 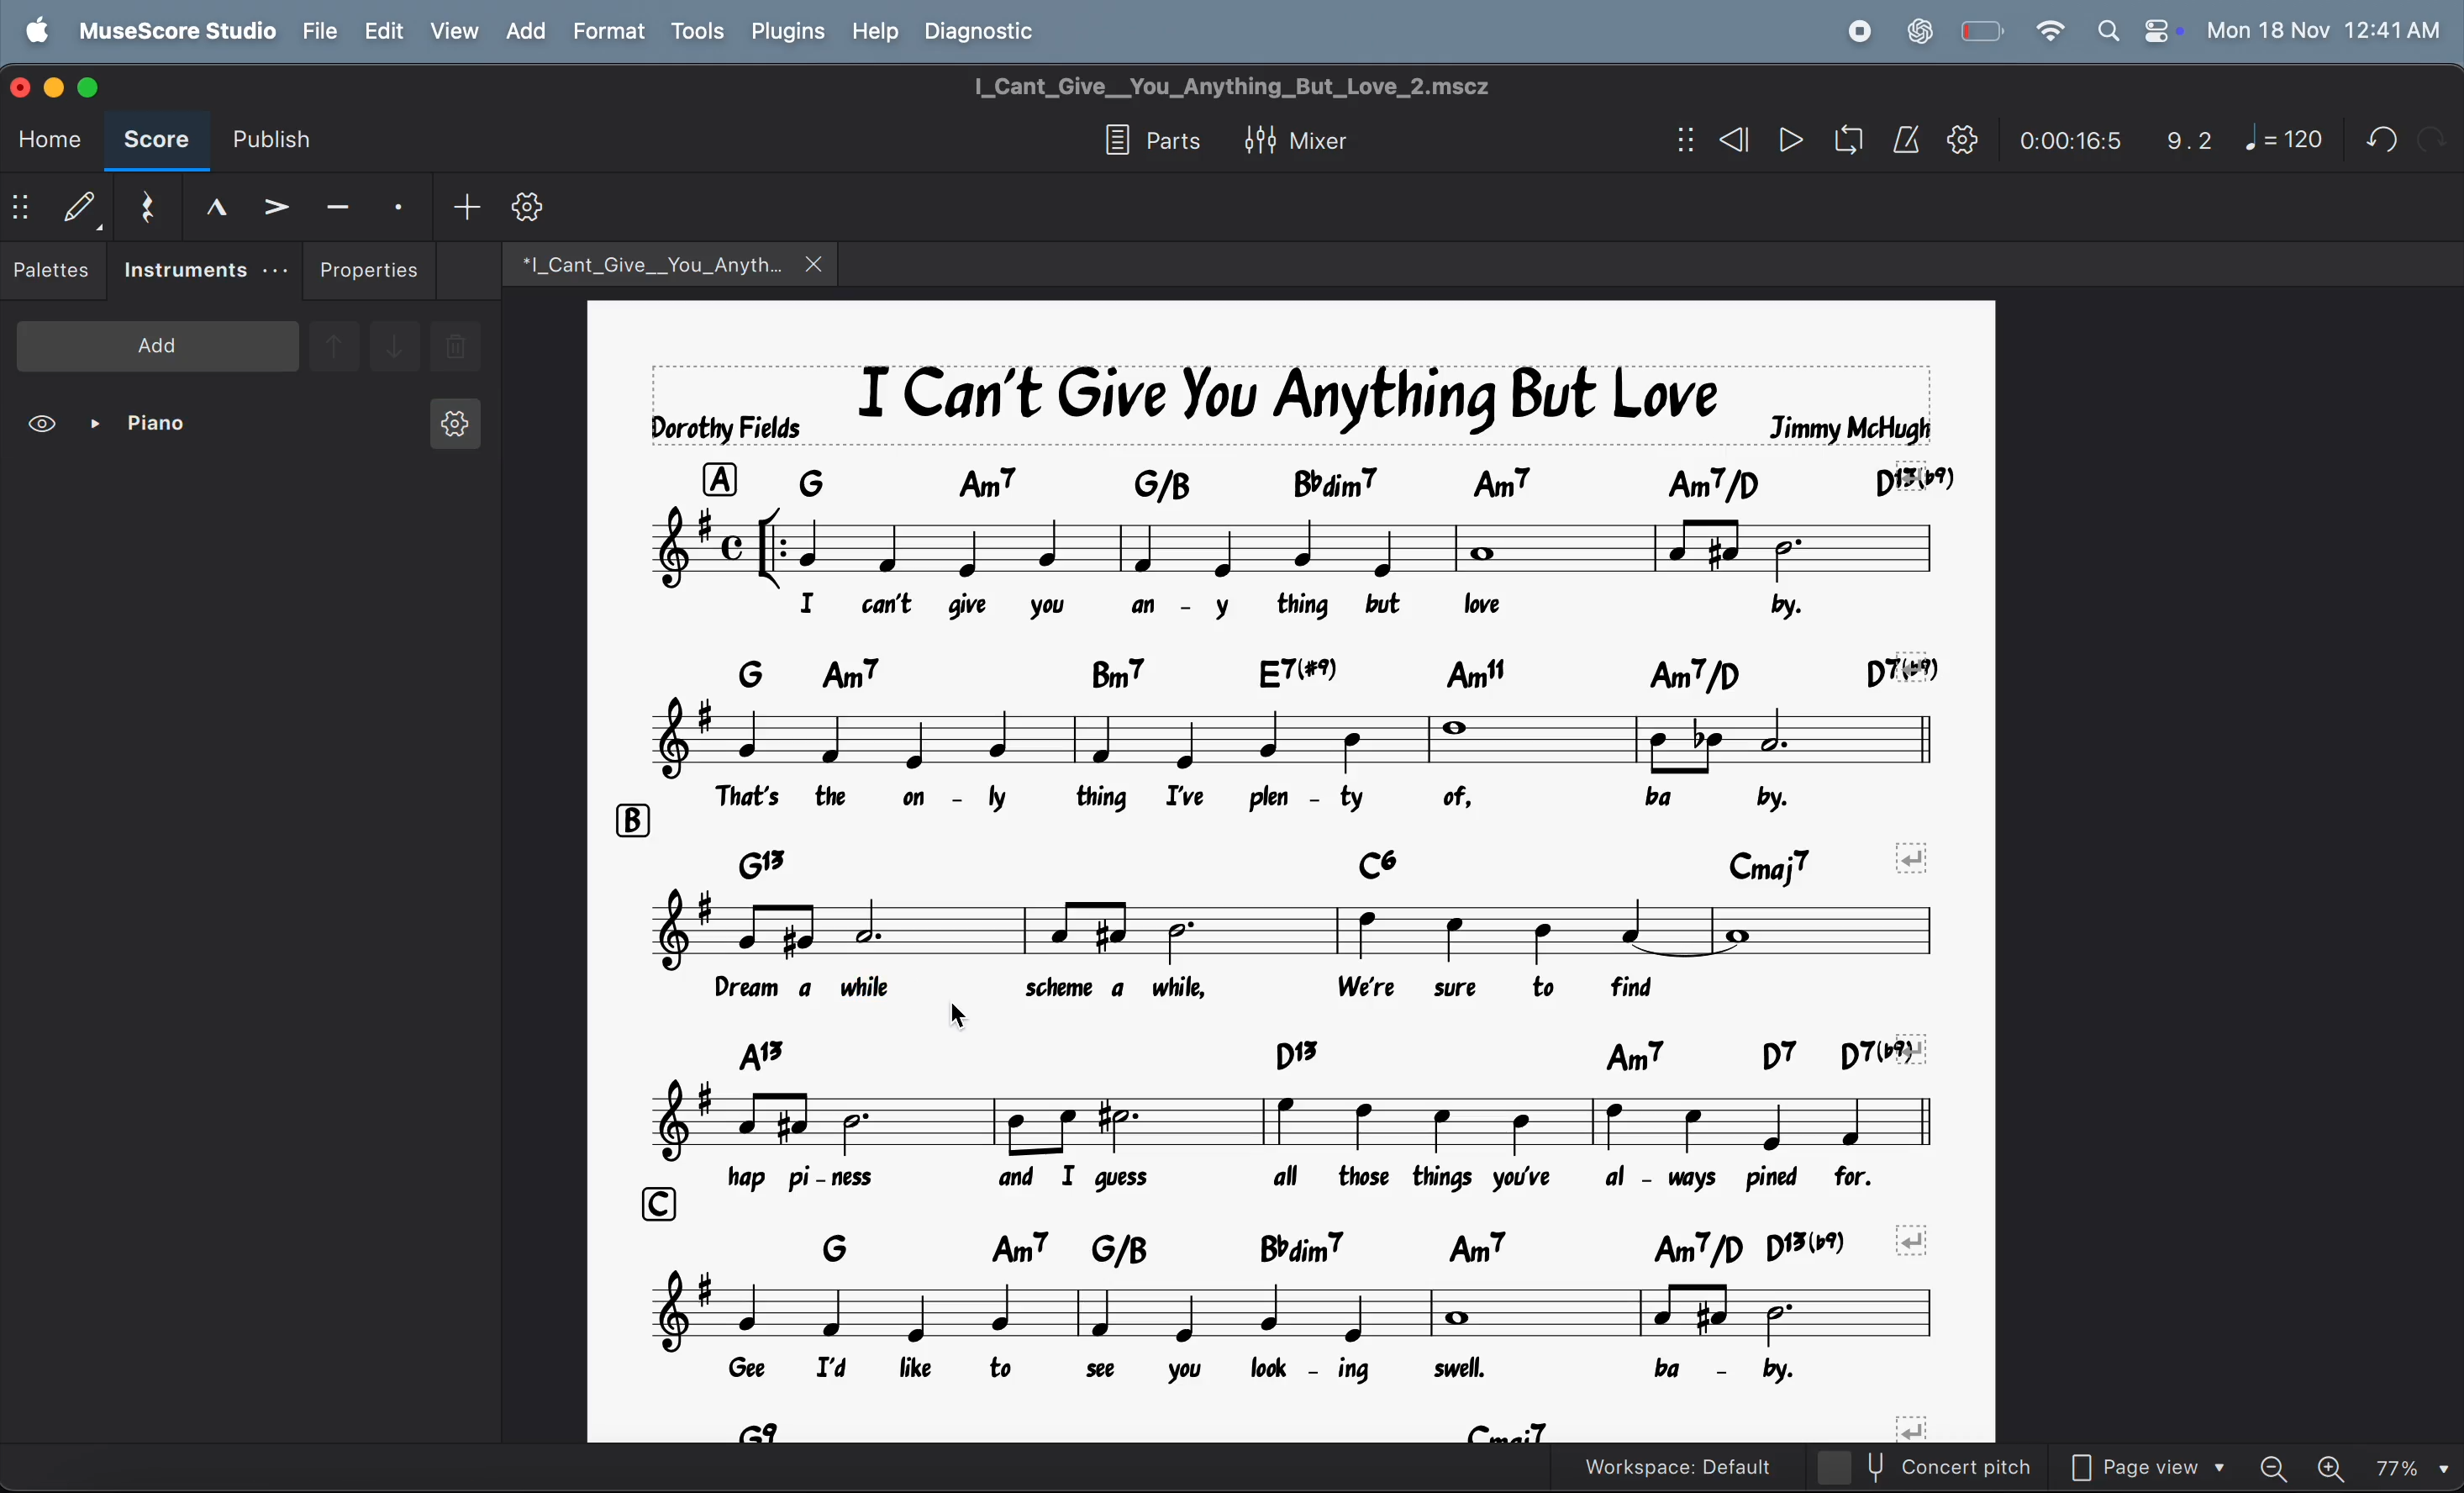 What do you see at coordinates (874, 32) in the screenshot?
I see `help` at bounding box center [874, 32].